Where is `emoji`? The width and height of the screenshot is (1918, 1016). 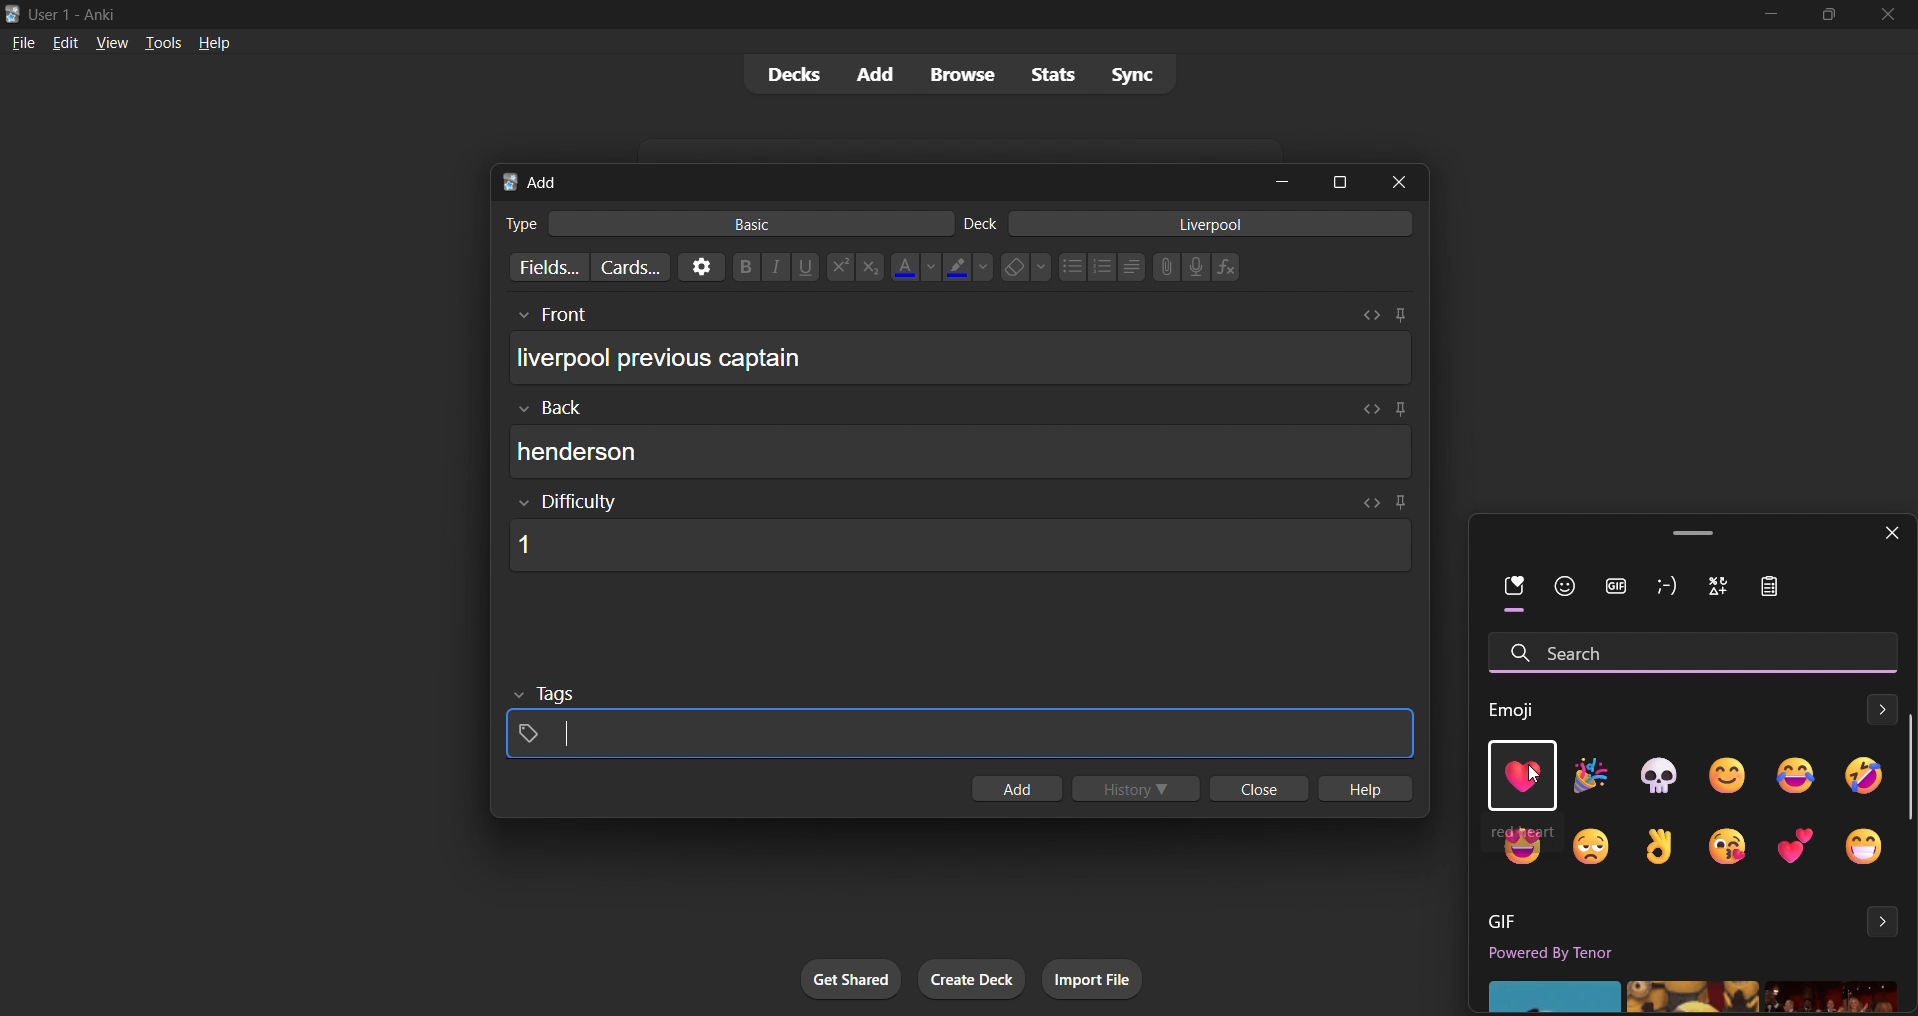
emoji is located at coordinates (1793, 846).